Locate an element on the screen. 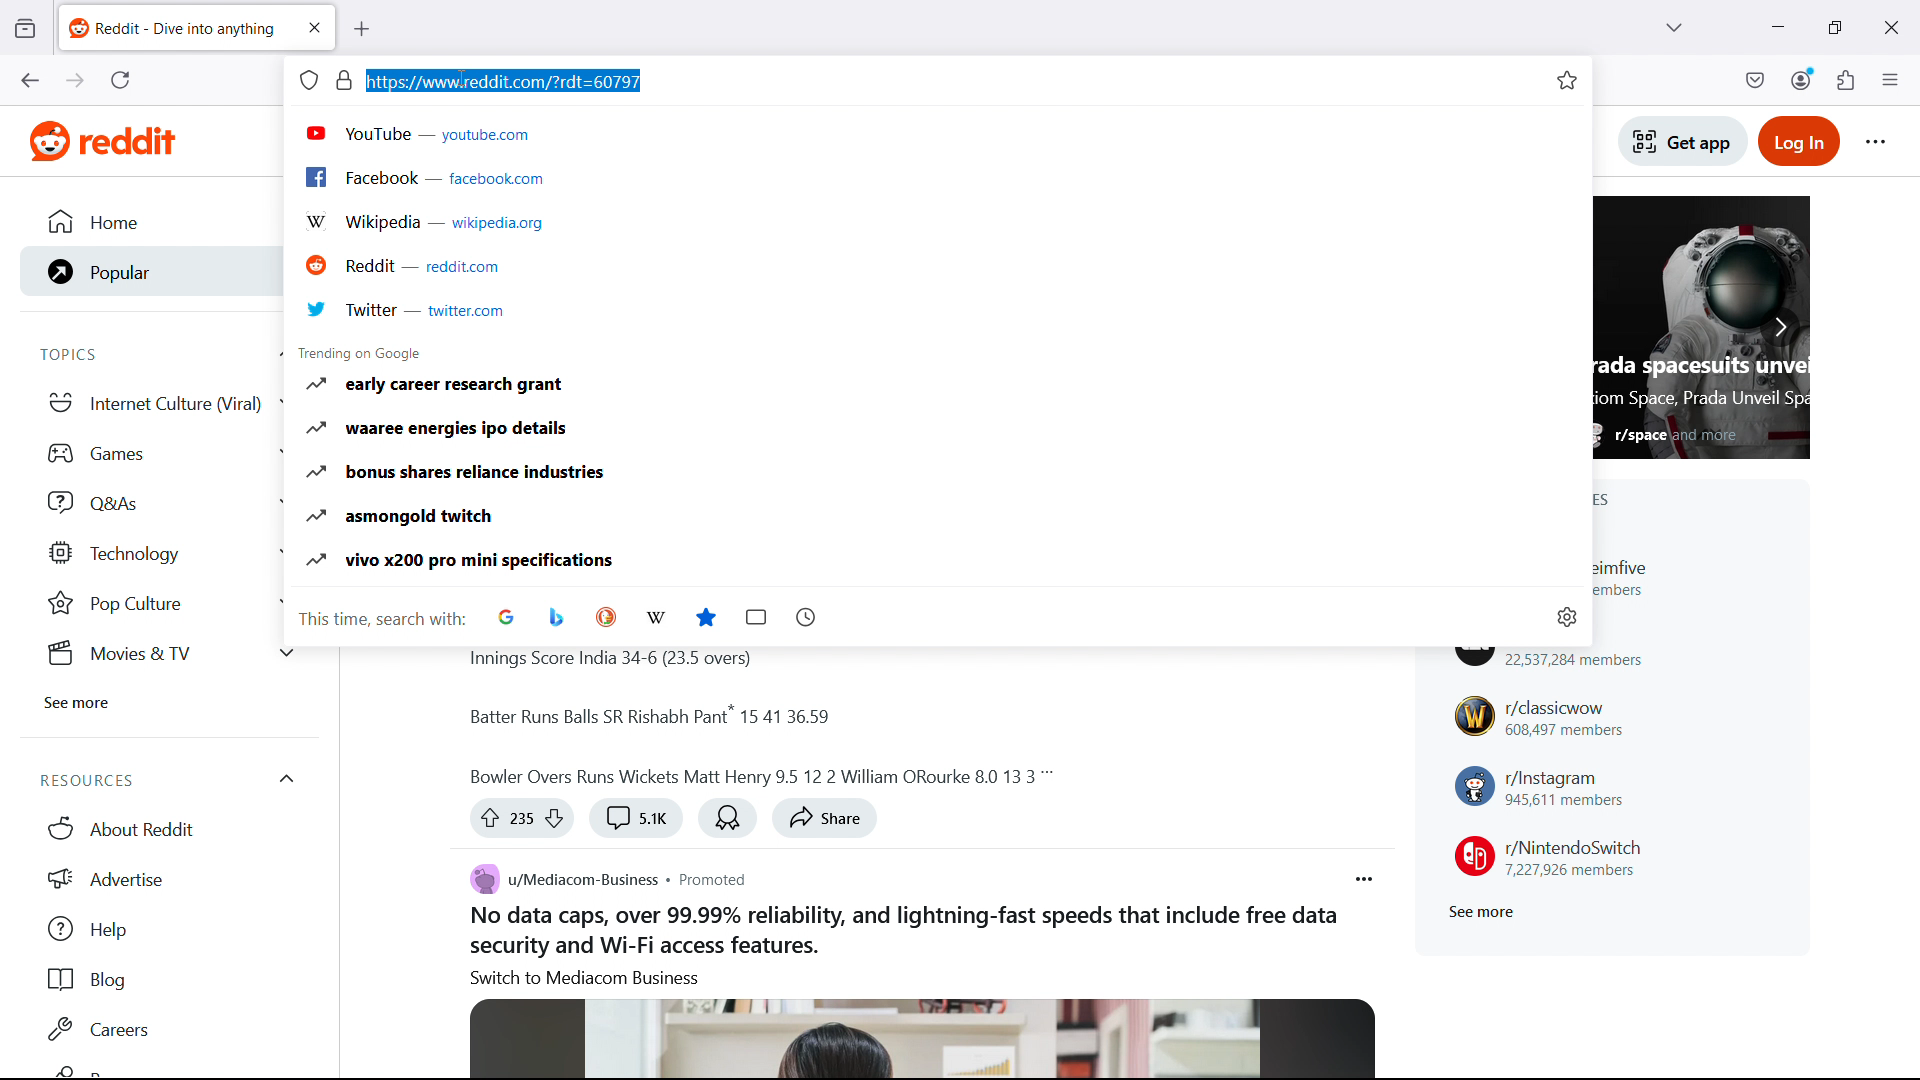 This screenshot has height=1080, width=1920. Image associated with the post is located at coordinates (922, 1039).